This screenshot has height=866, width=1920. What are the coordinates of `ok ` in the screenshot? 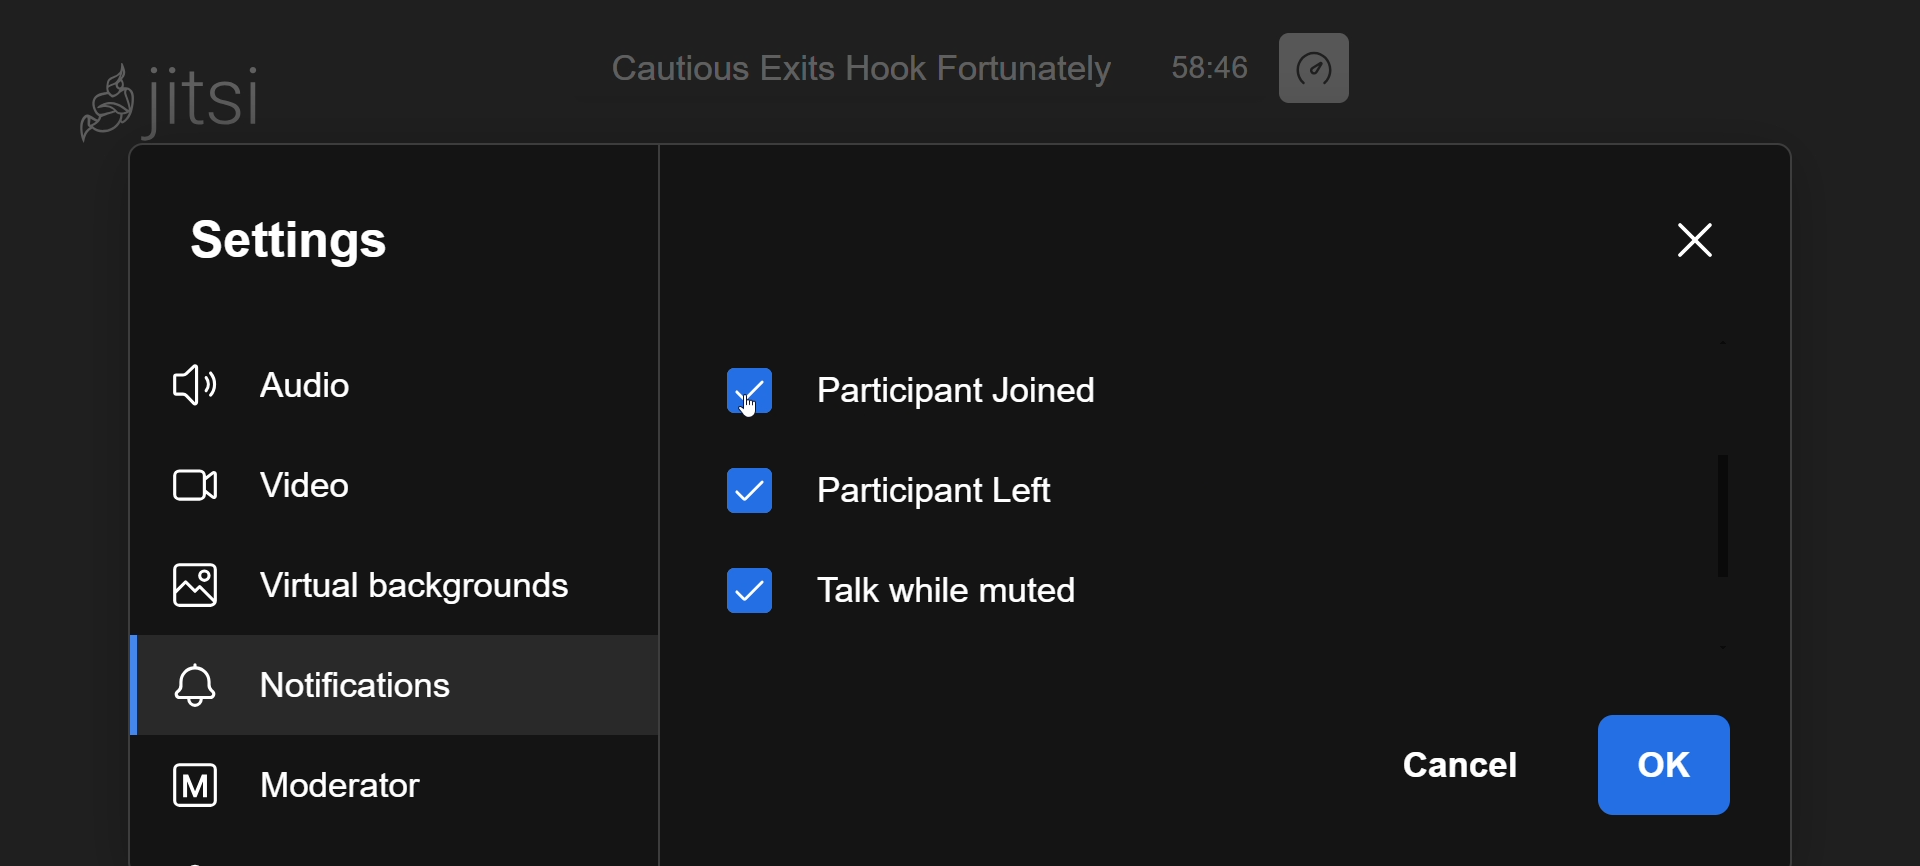 It's located at (1662, 763).